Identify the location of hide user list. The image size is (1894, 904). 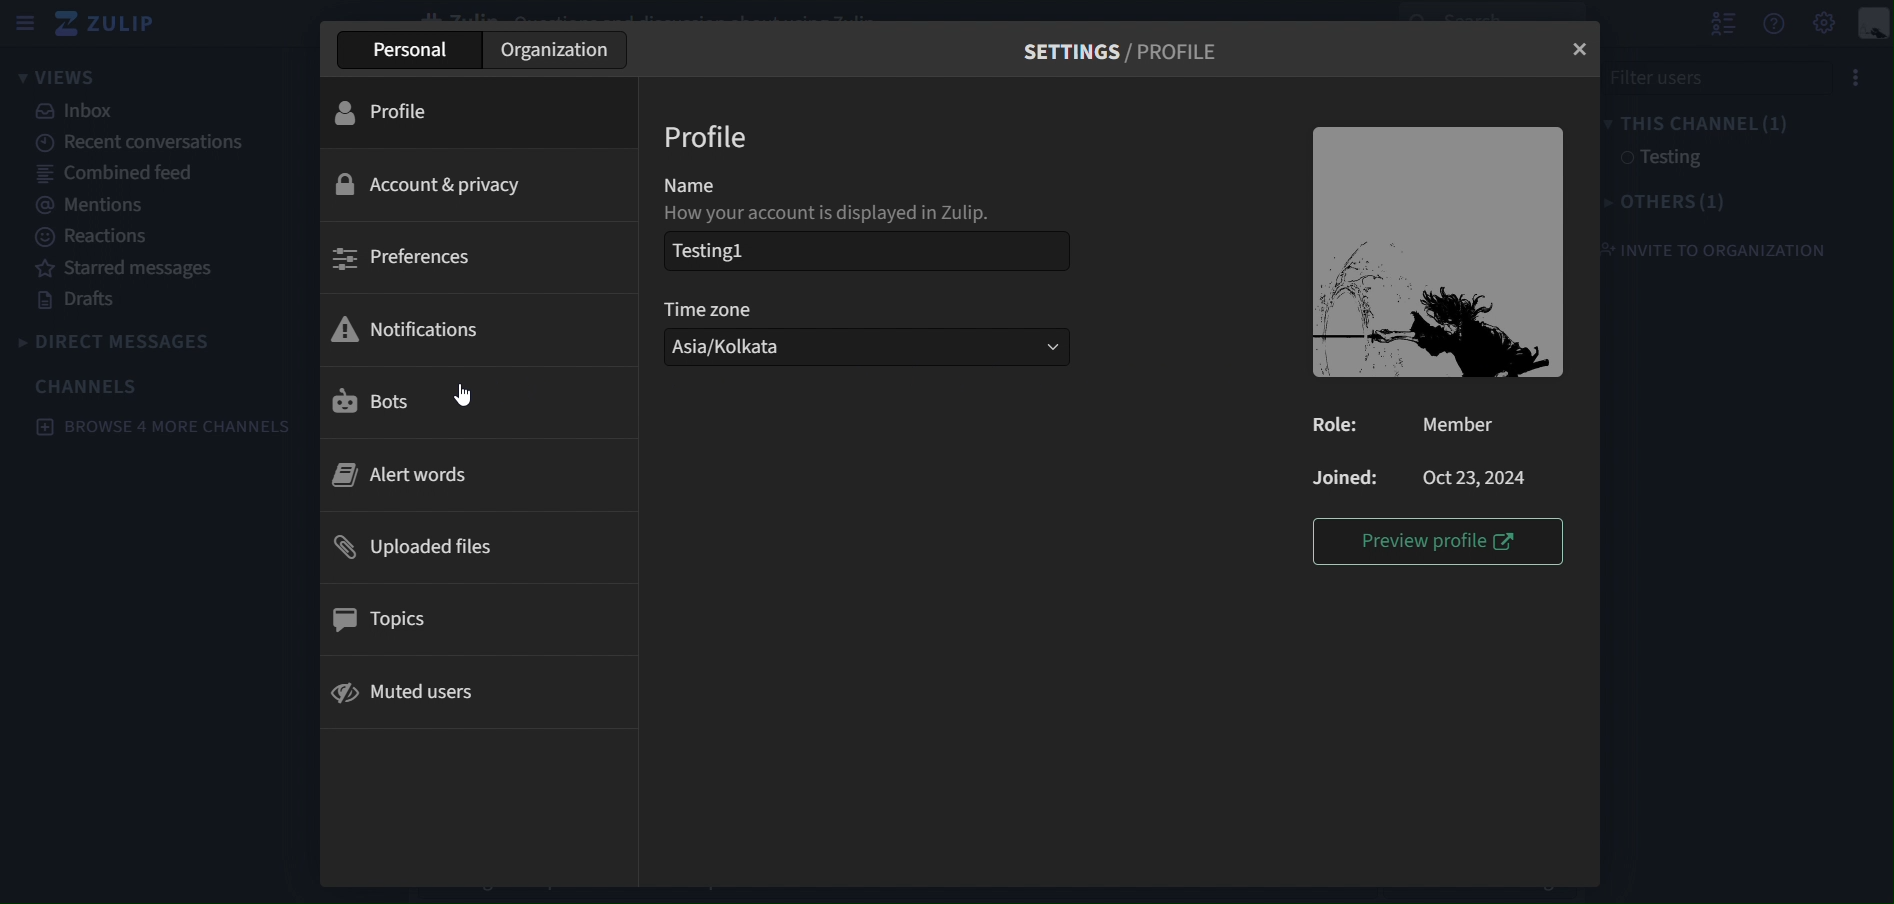
(1722, 23).